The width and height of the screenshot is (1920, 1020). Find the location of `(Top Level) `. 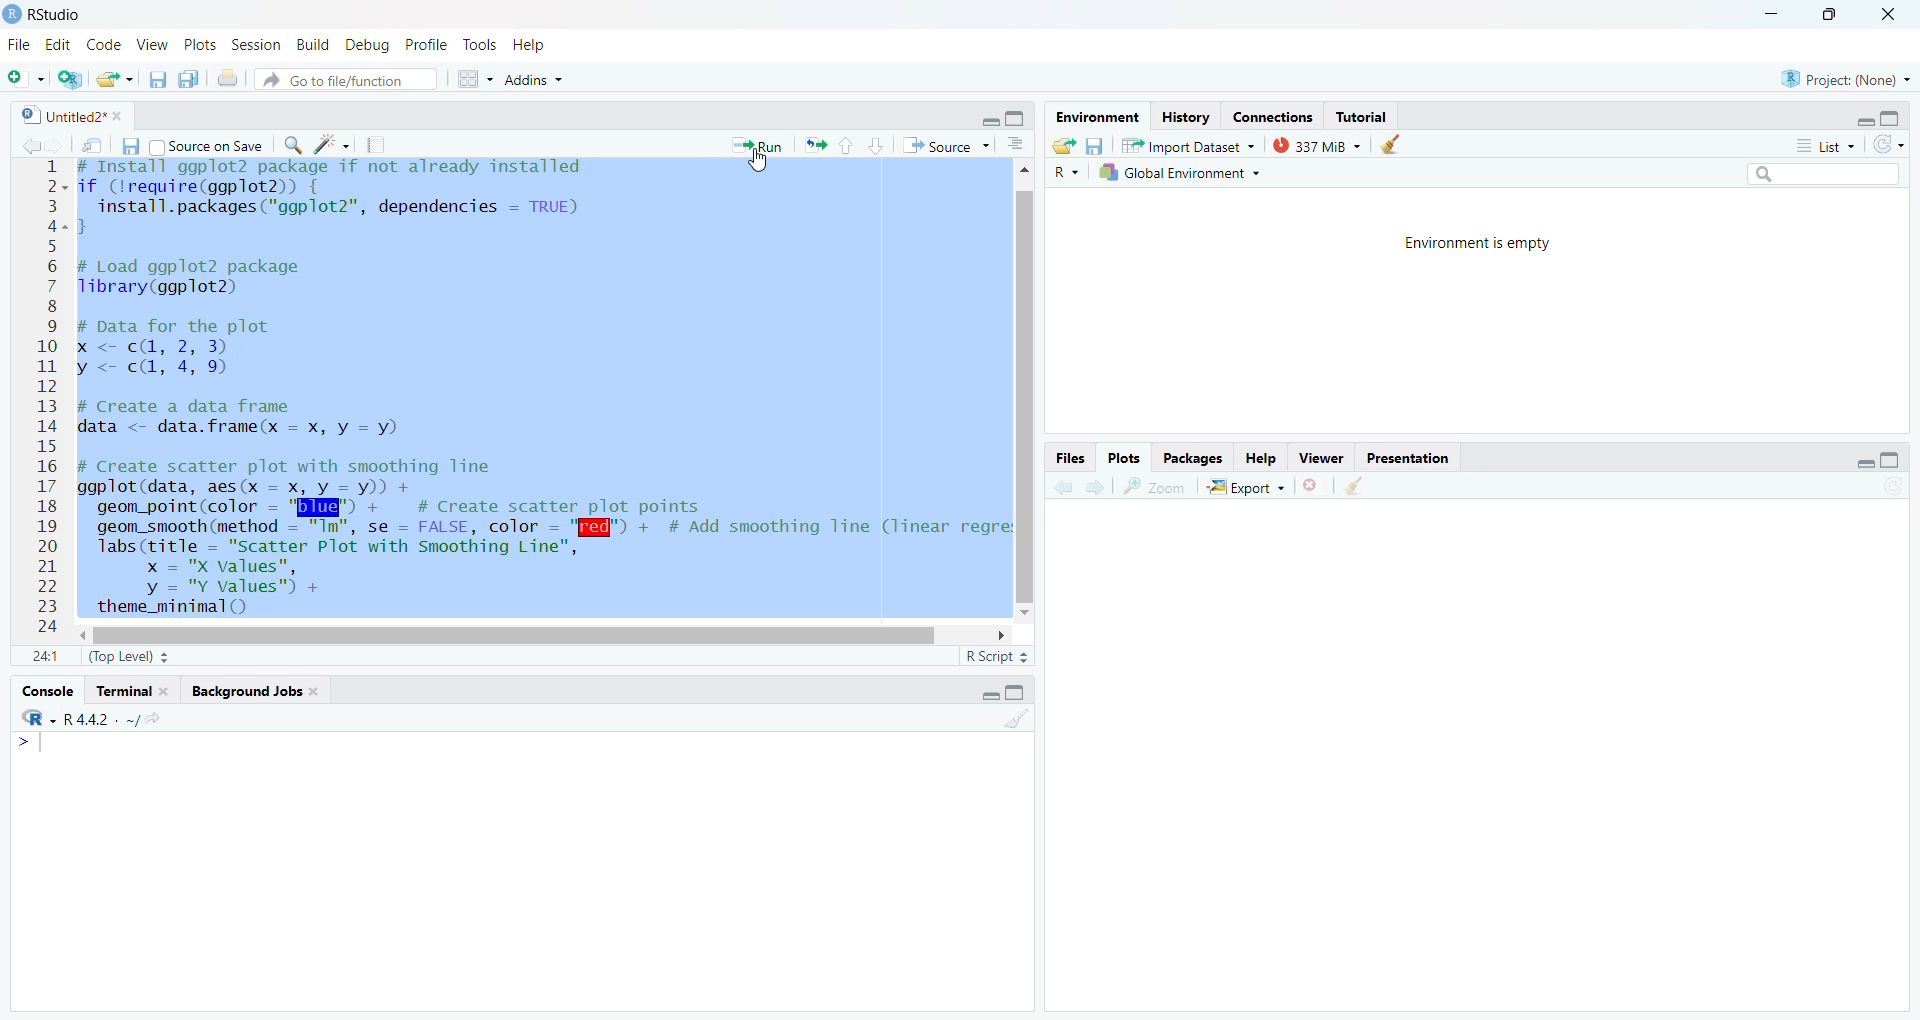

(Top Level)  is located at coordinates (125, 657).